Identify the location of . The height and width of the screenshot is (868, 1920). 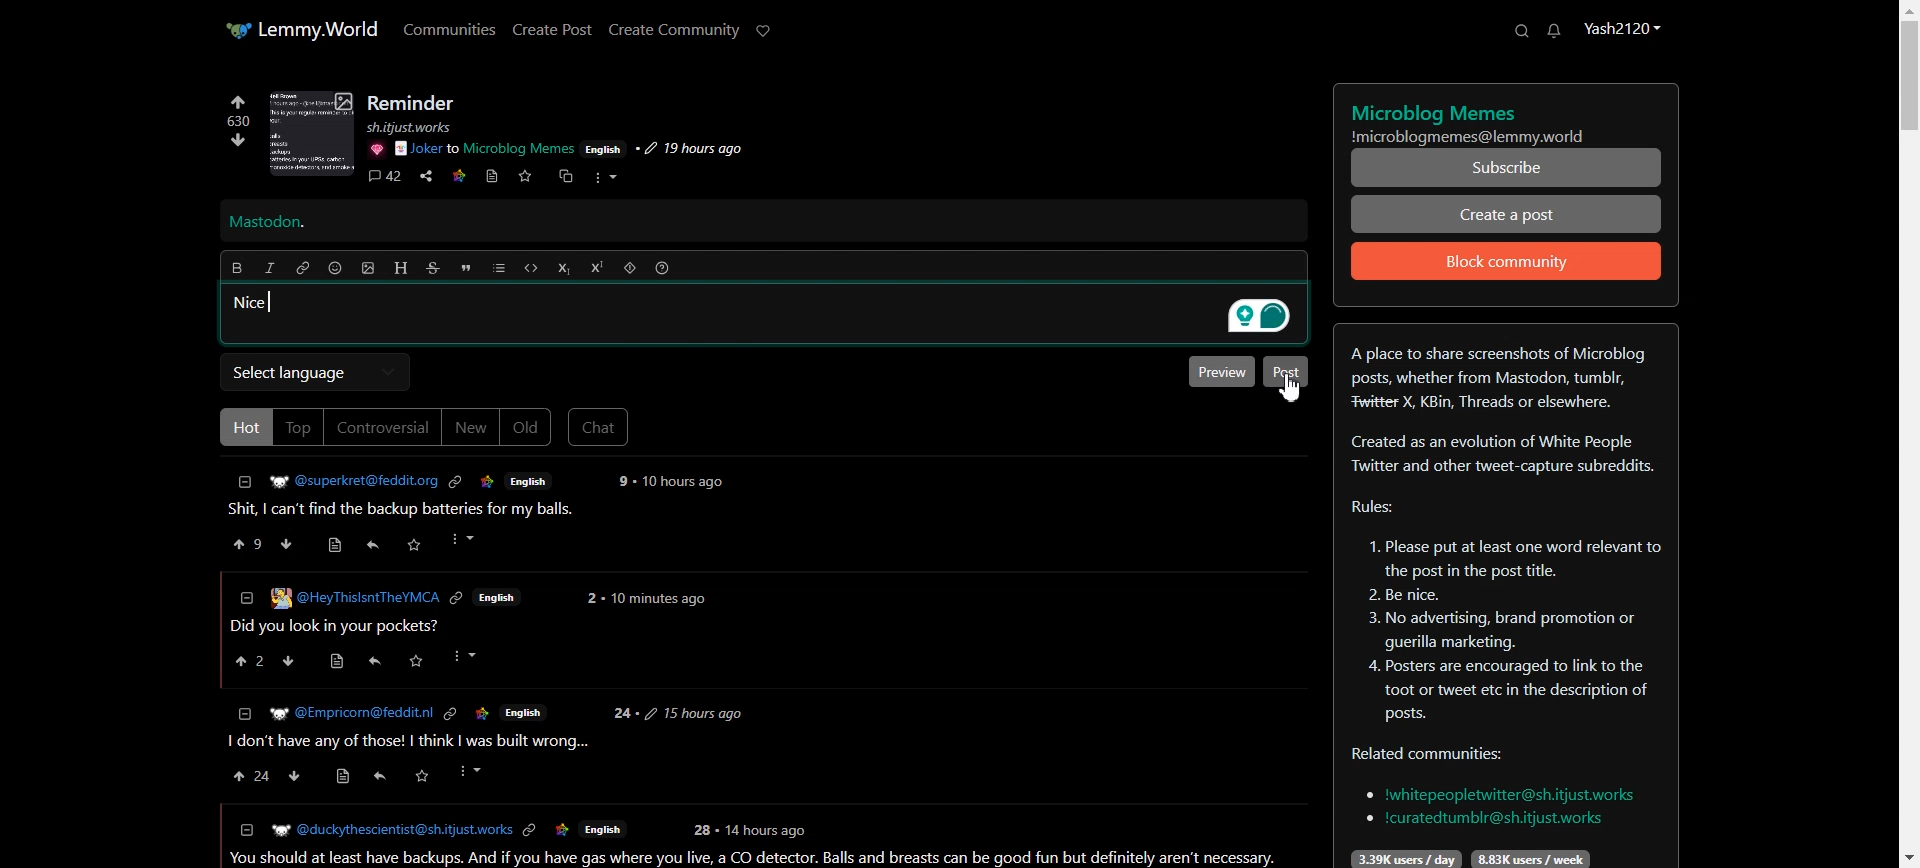
(485, 149).